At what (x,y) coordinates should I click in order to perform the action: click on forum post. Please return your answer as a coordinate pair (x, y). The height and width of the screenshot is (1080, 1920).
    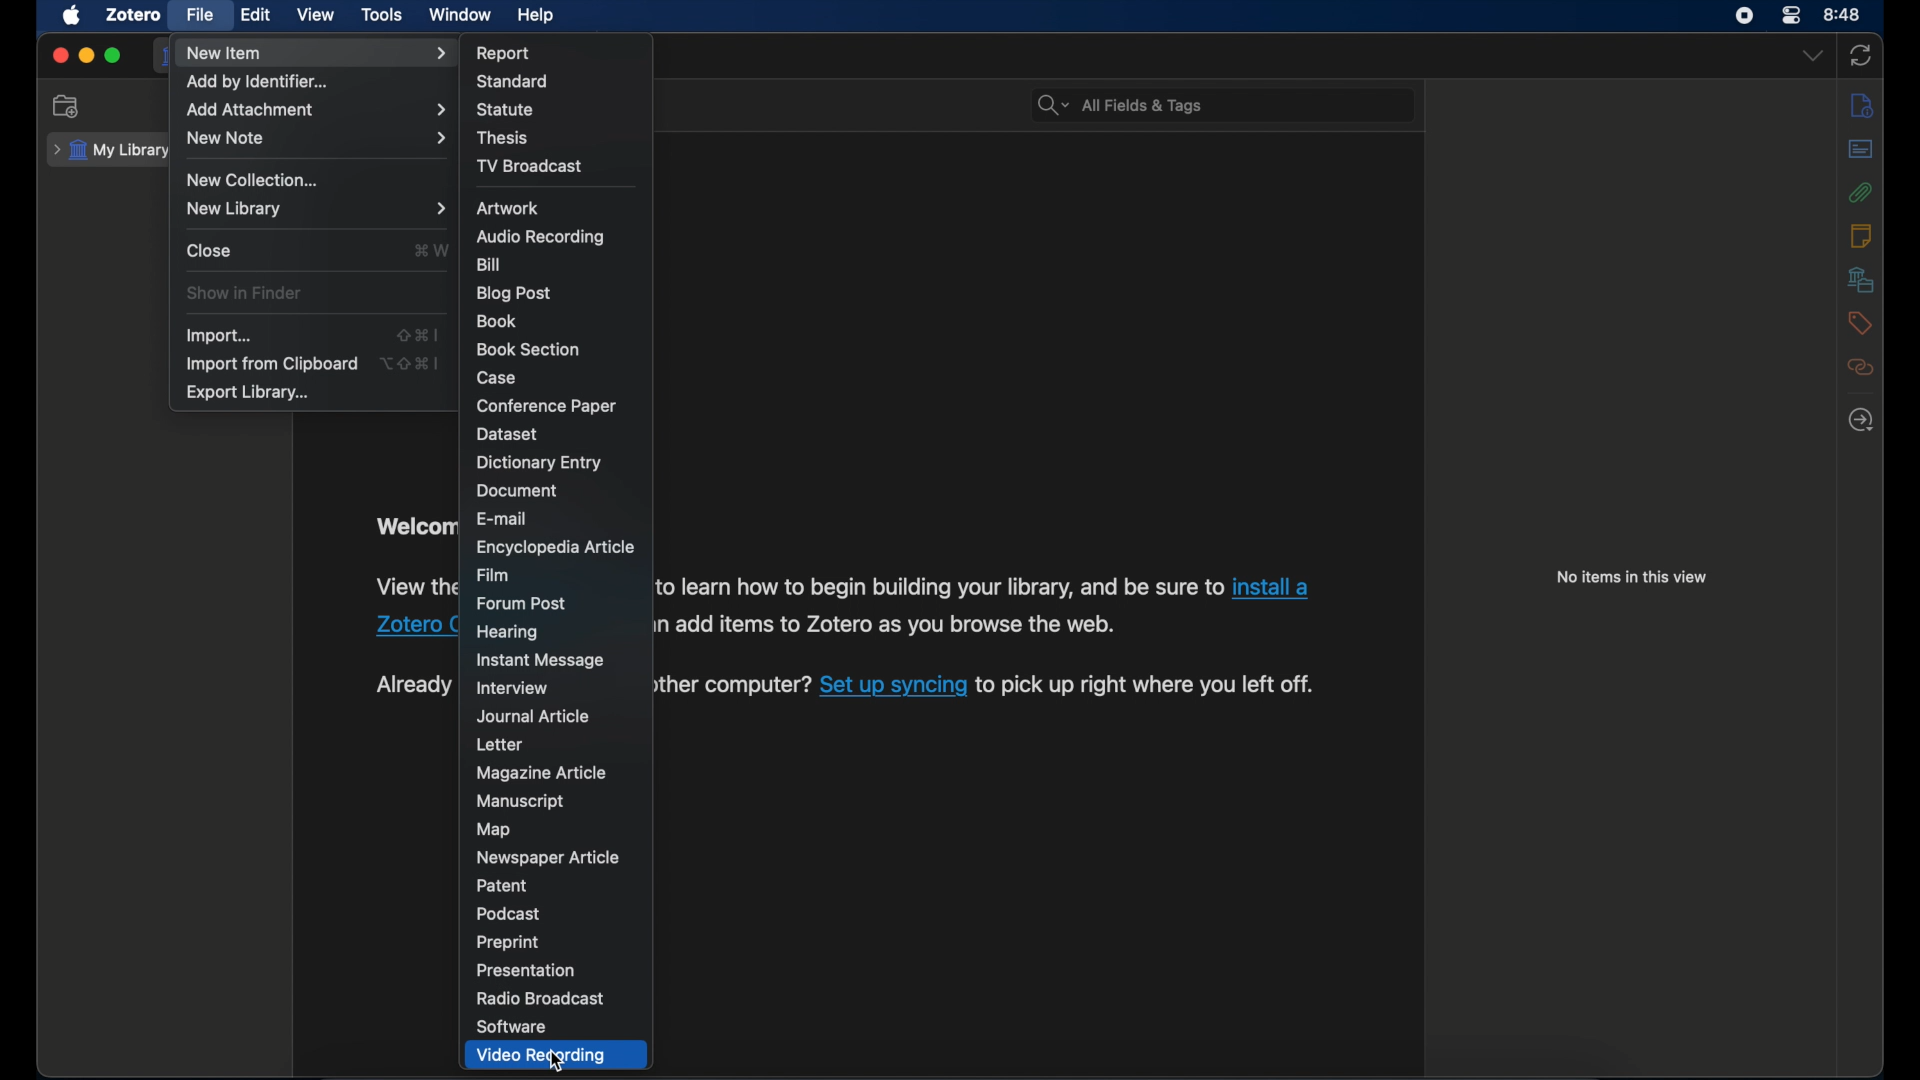
    Looking at the image, I should click on (522, 604).